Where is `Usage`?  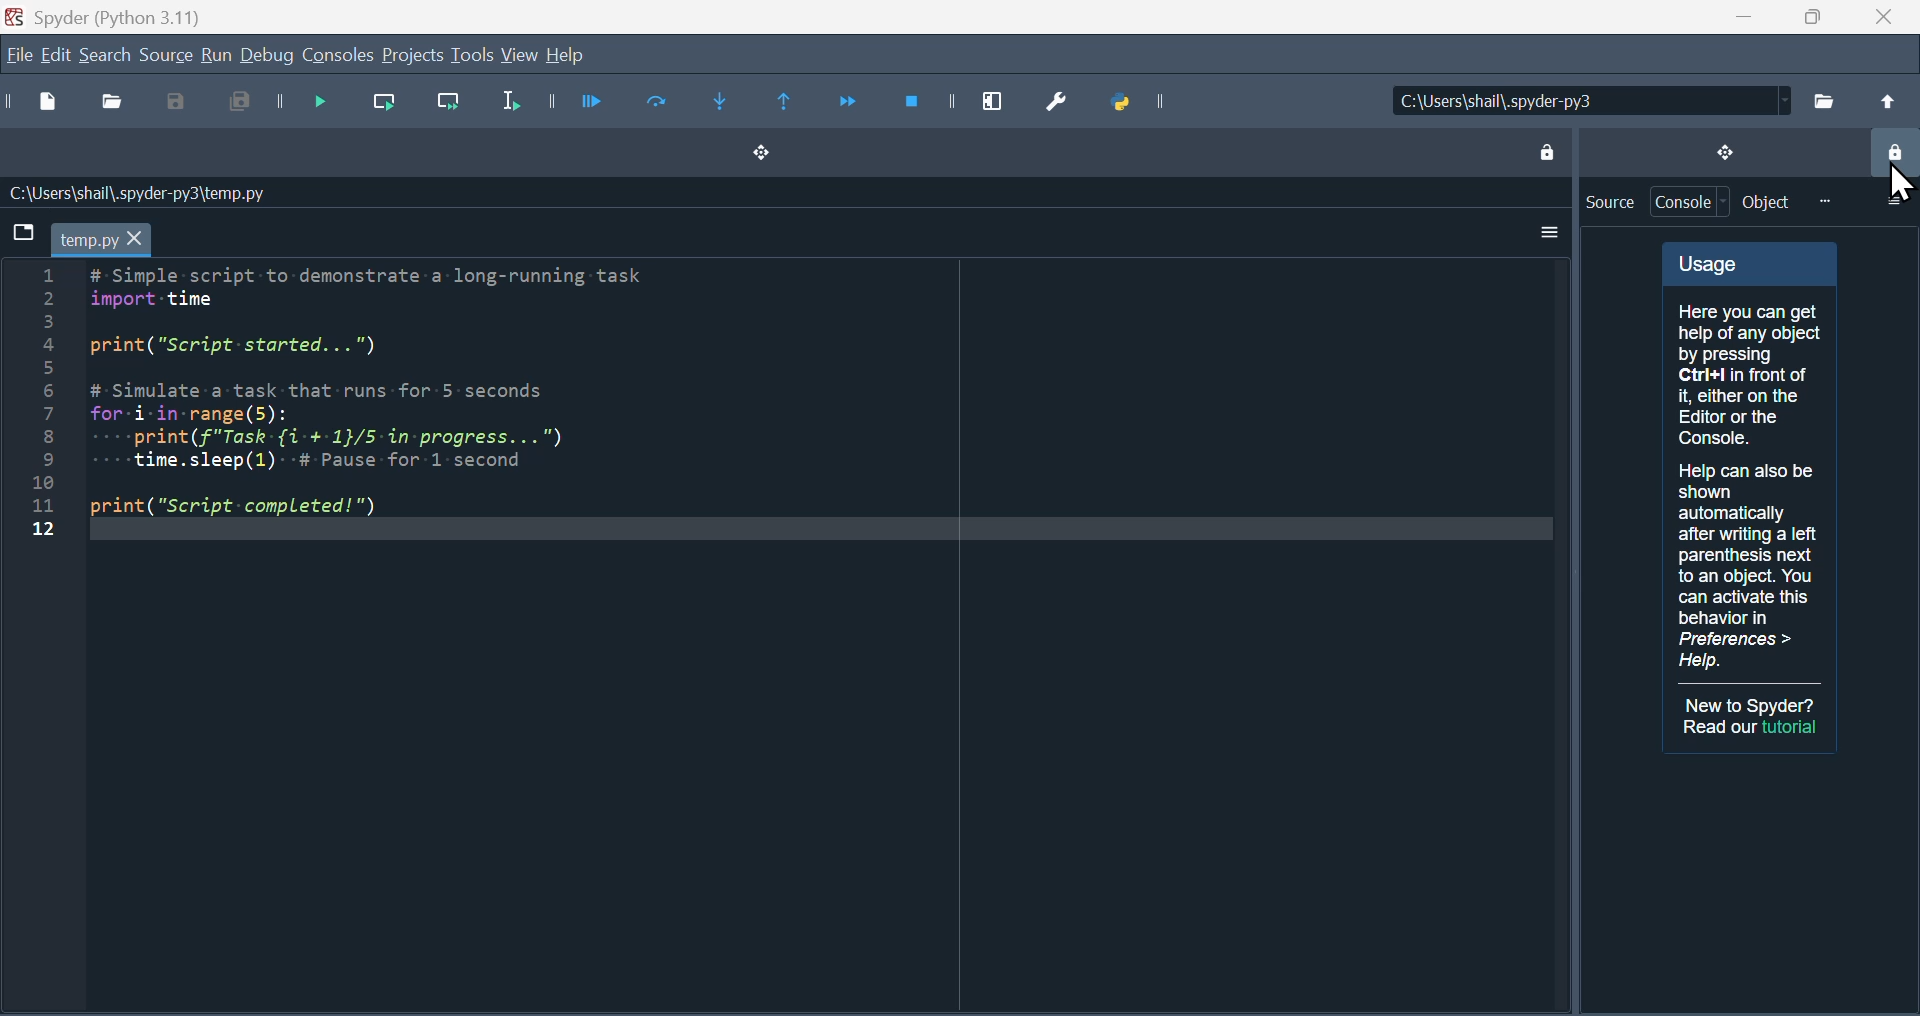
Usage is located at coordinates (1750, 462).